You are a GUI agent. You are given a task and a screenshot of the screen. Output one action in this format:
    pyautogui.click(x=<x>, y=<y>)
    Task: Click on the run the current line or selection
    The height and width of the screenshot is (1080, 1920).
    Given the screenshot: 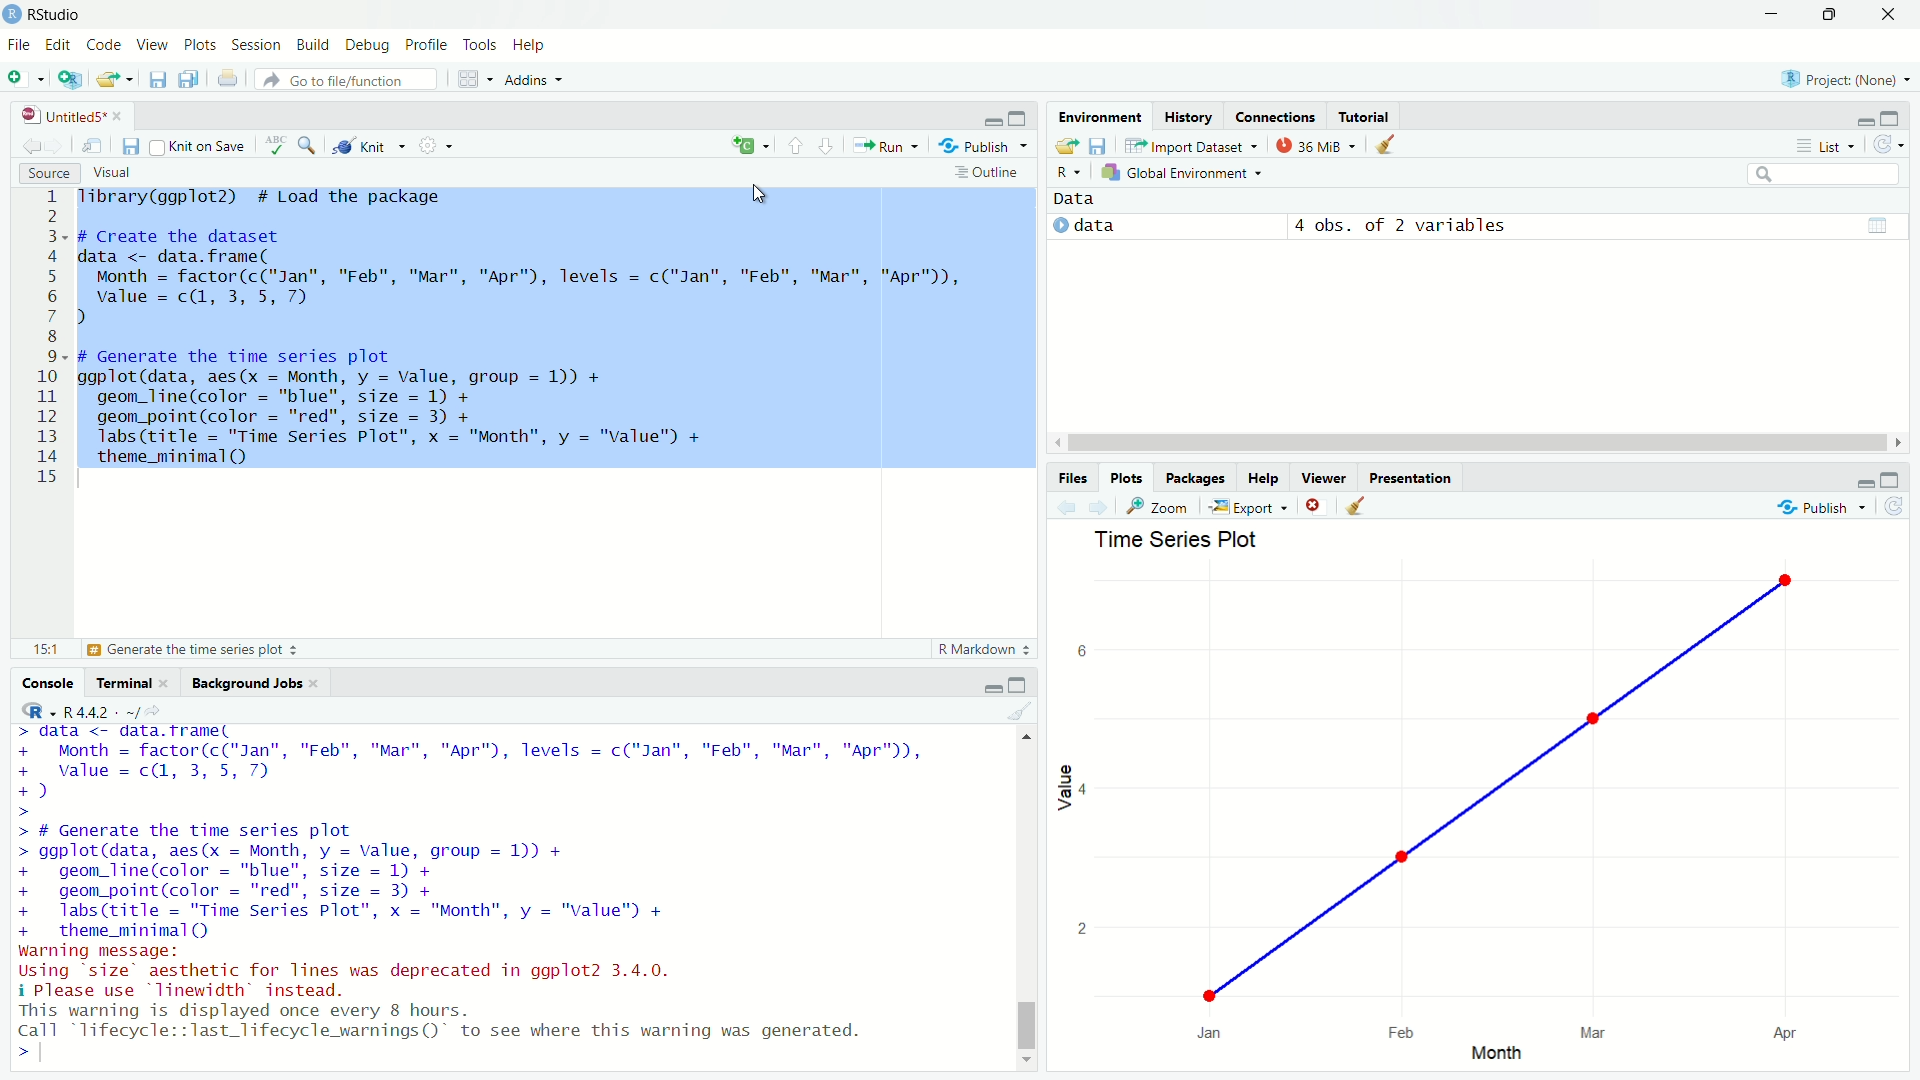 What is the action you would take?
    pyautogui.click(x=887, y=145)
    